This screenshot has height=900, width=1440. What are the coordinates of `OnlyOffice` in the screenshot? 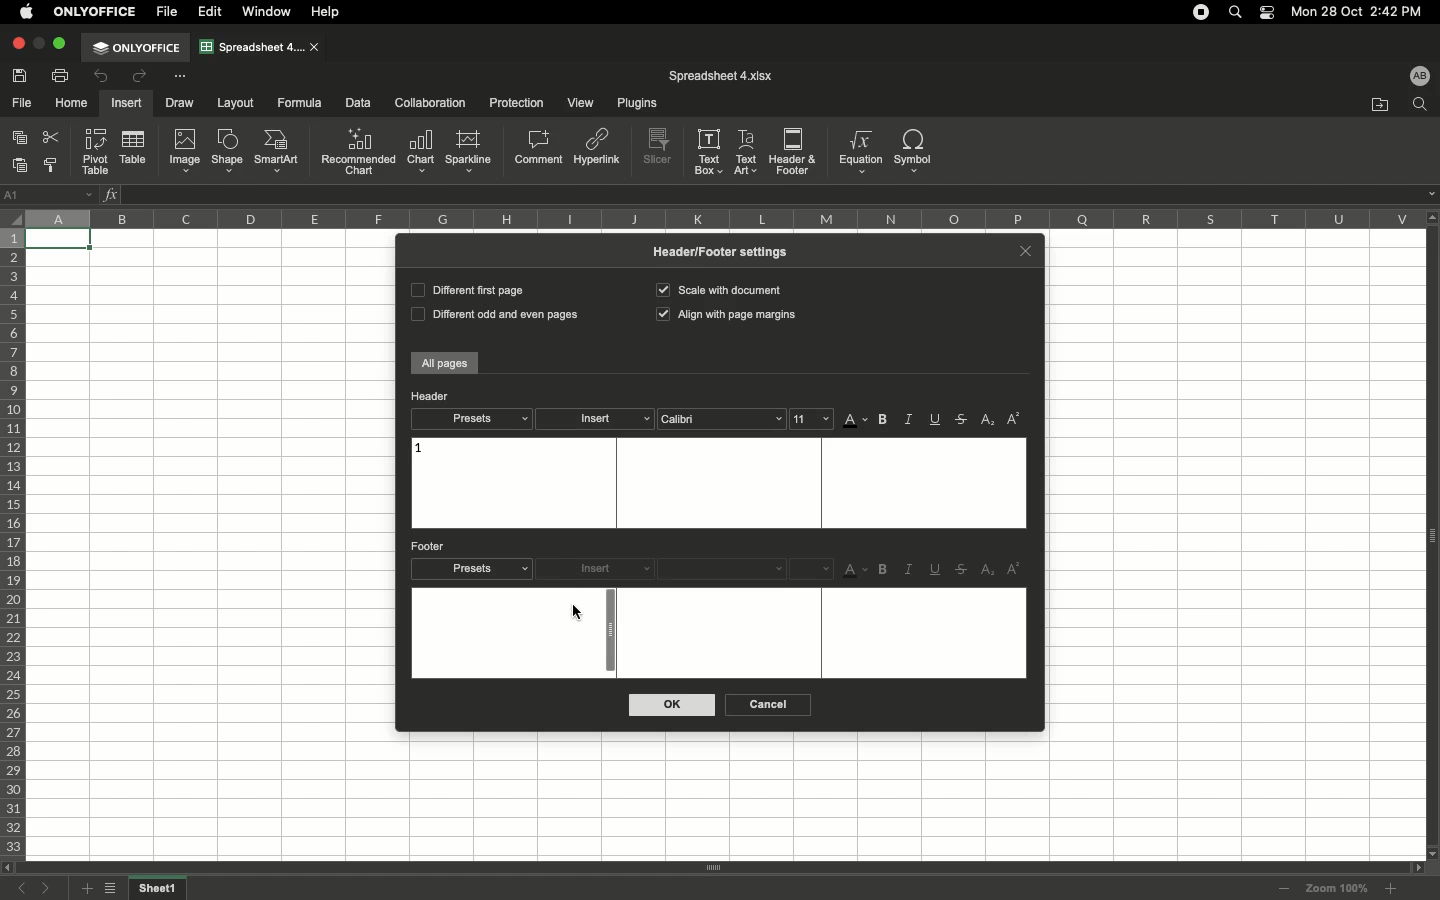 It's located at (96, 12).